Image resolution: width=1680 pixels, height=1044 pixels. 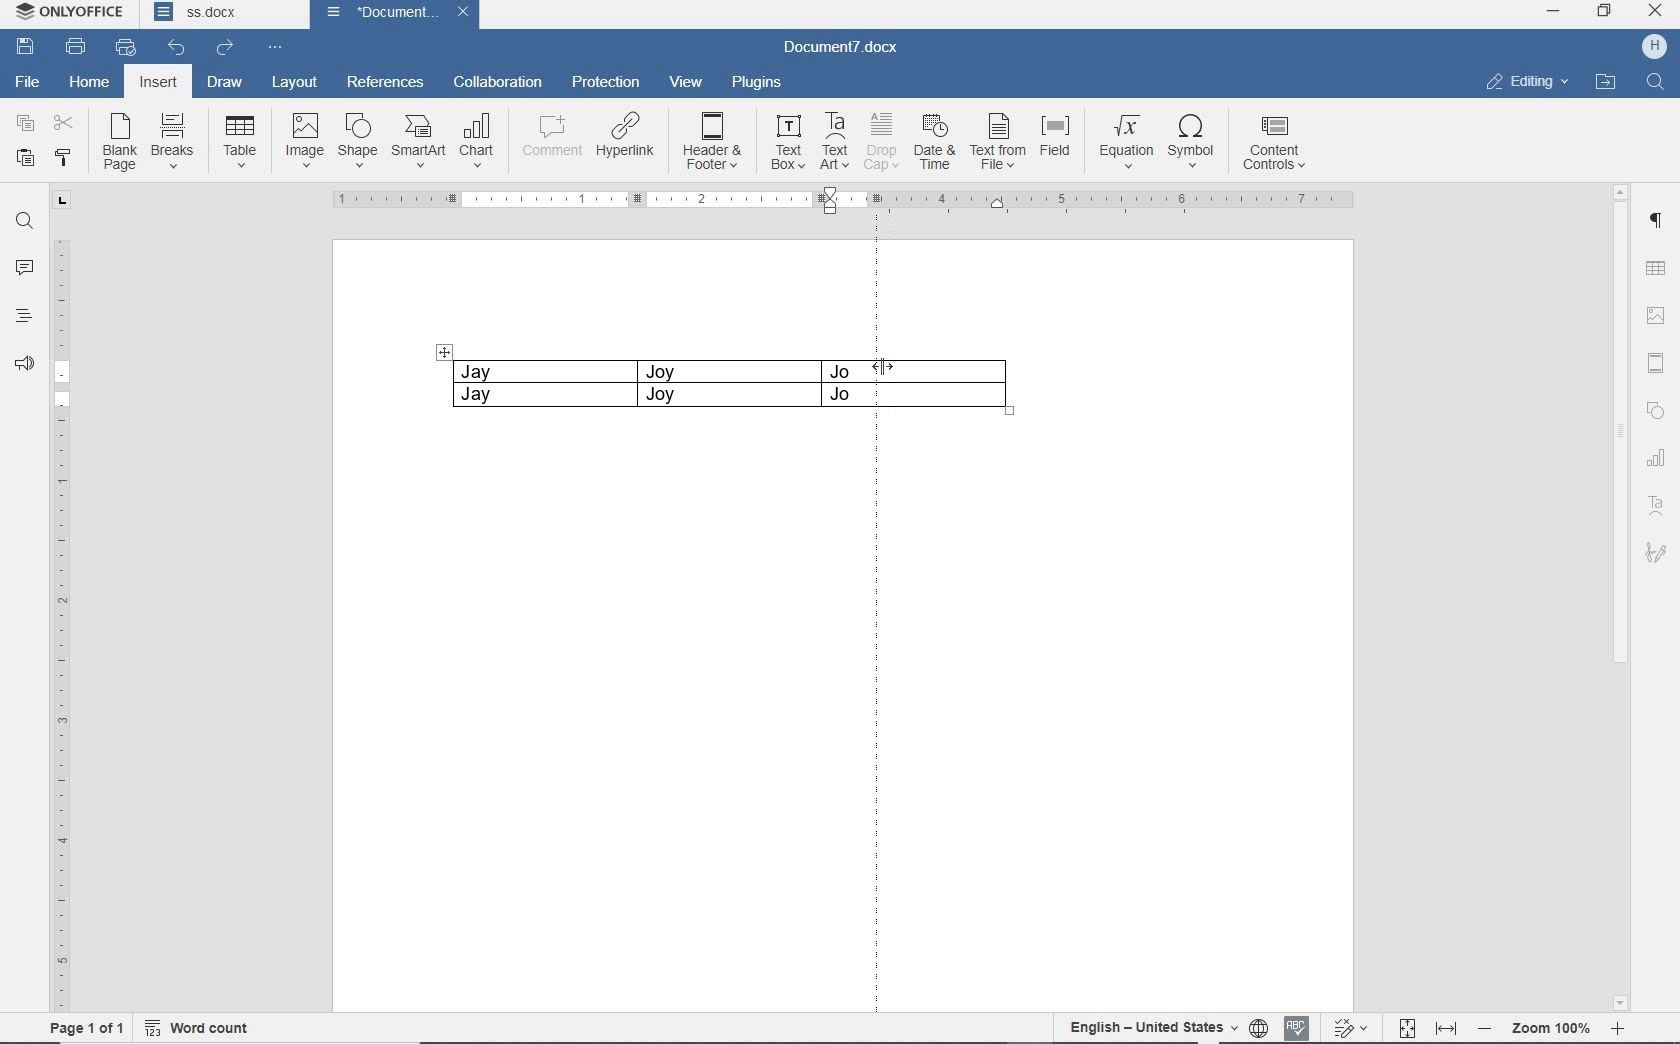 What do you see at coordinates (417, 142) in the screenshot?
I see `SMARTART` at bounding box center [417, 142].